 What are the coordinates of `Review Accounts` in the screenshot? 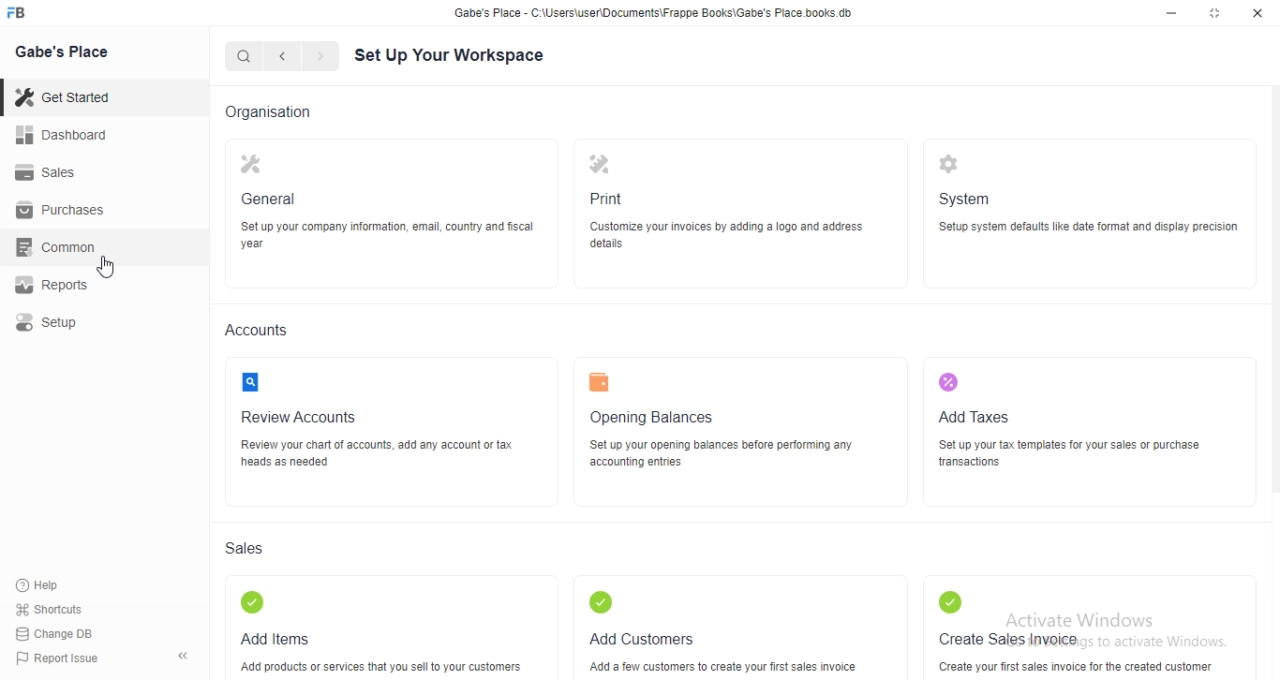 It's located at (296, 418).